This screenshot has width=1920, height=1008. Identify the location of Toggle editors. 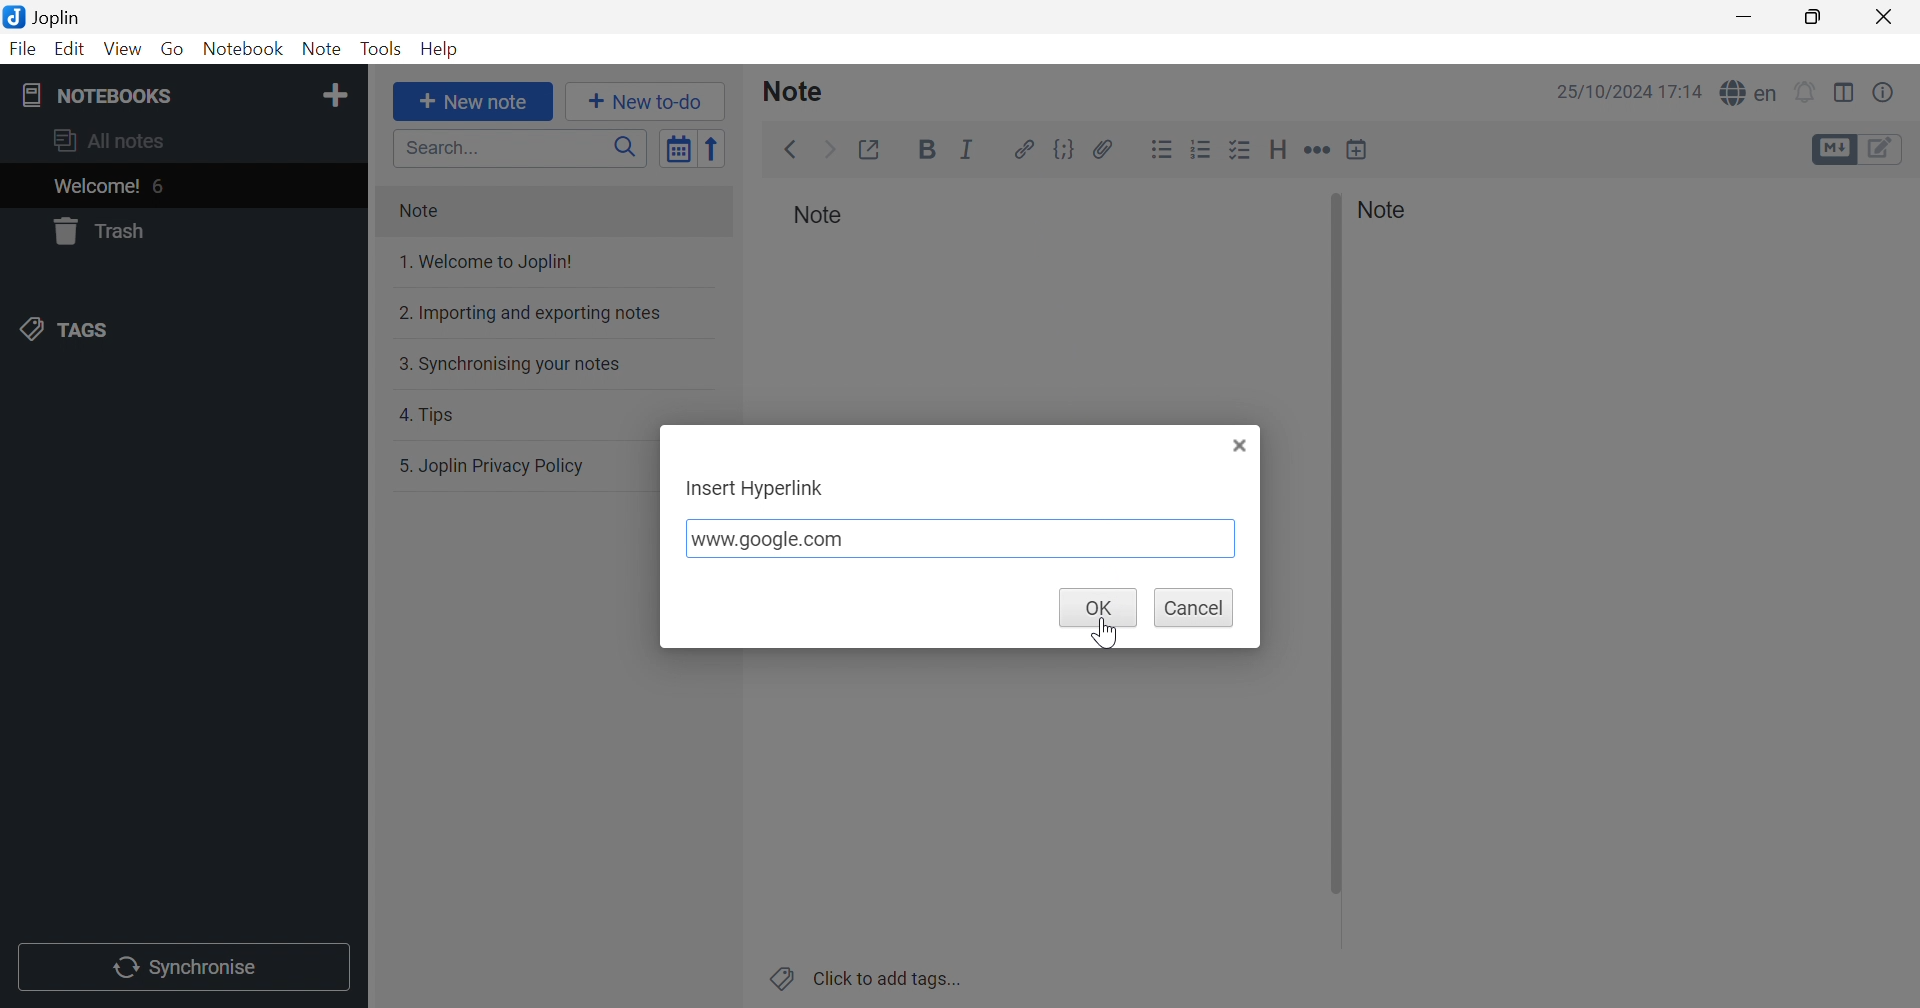
(1832, 149).